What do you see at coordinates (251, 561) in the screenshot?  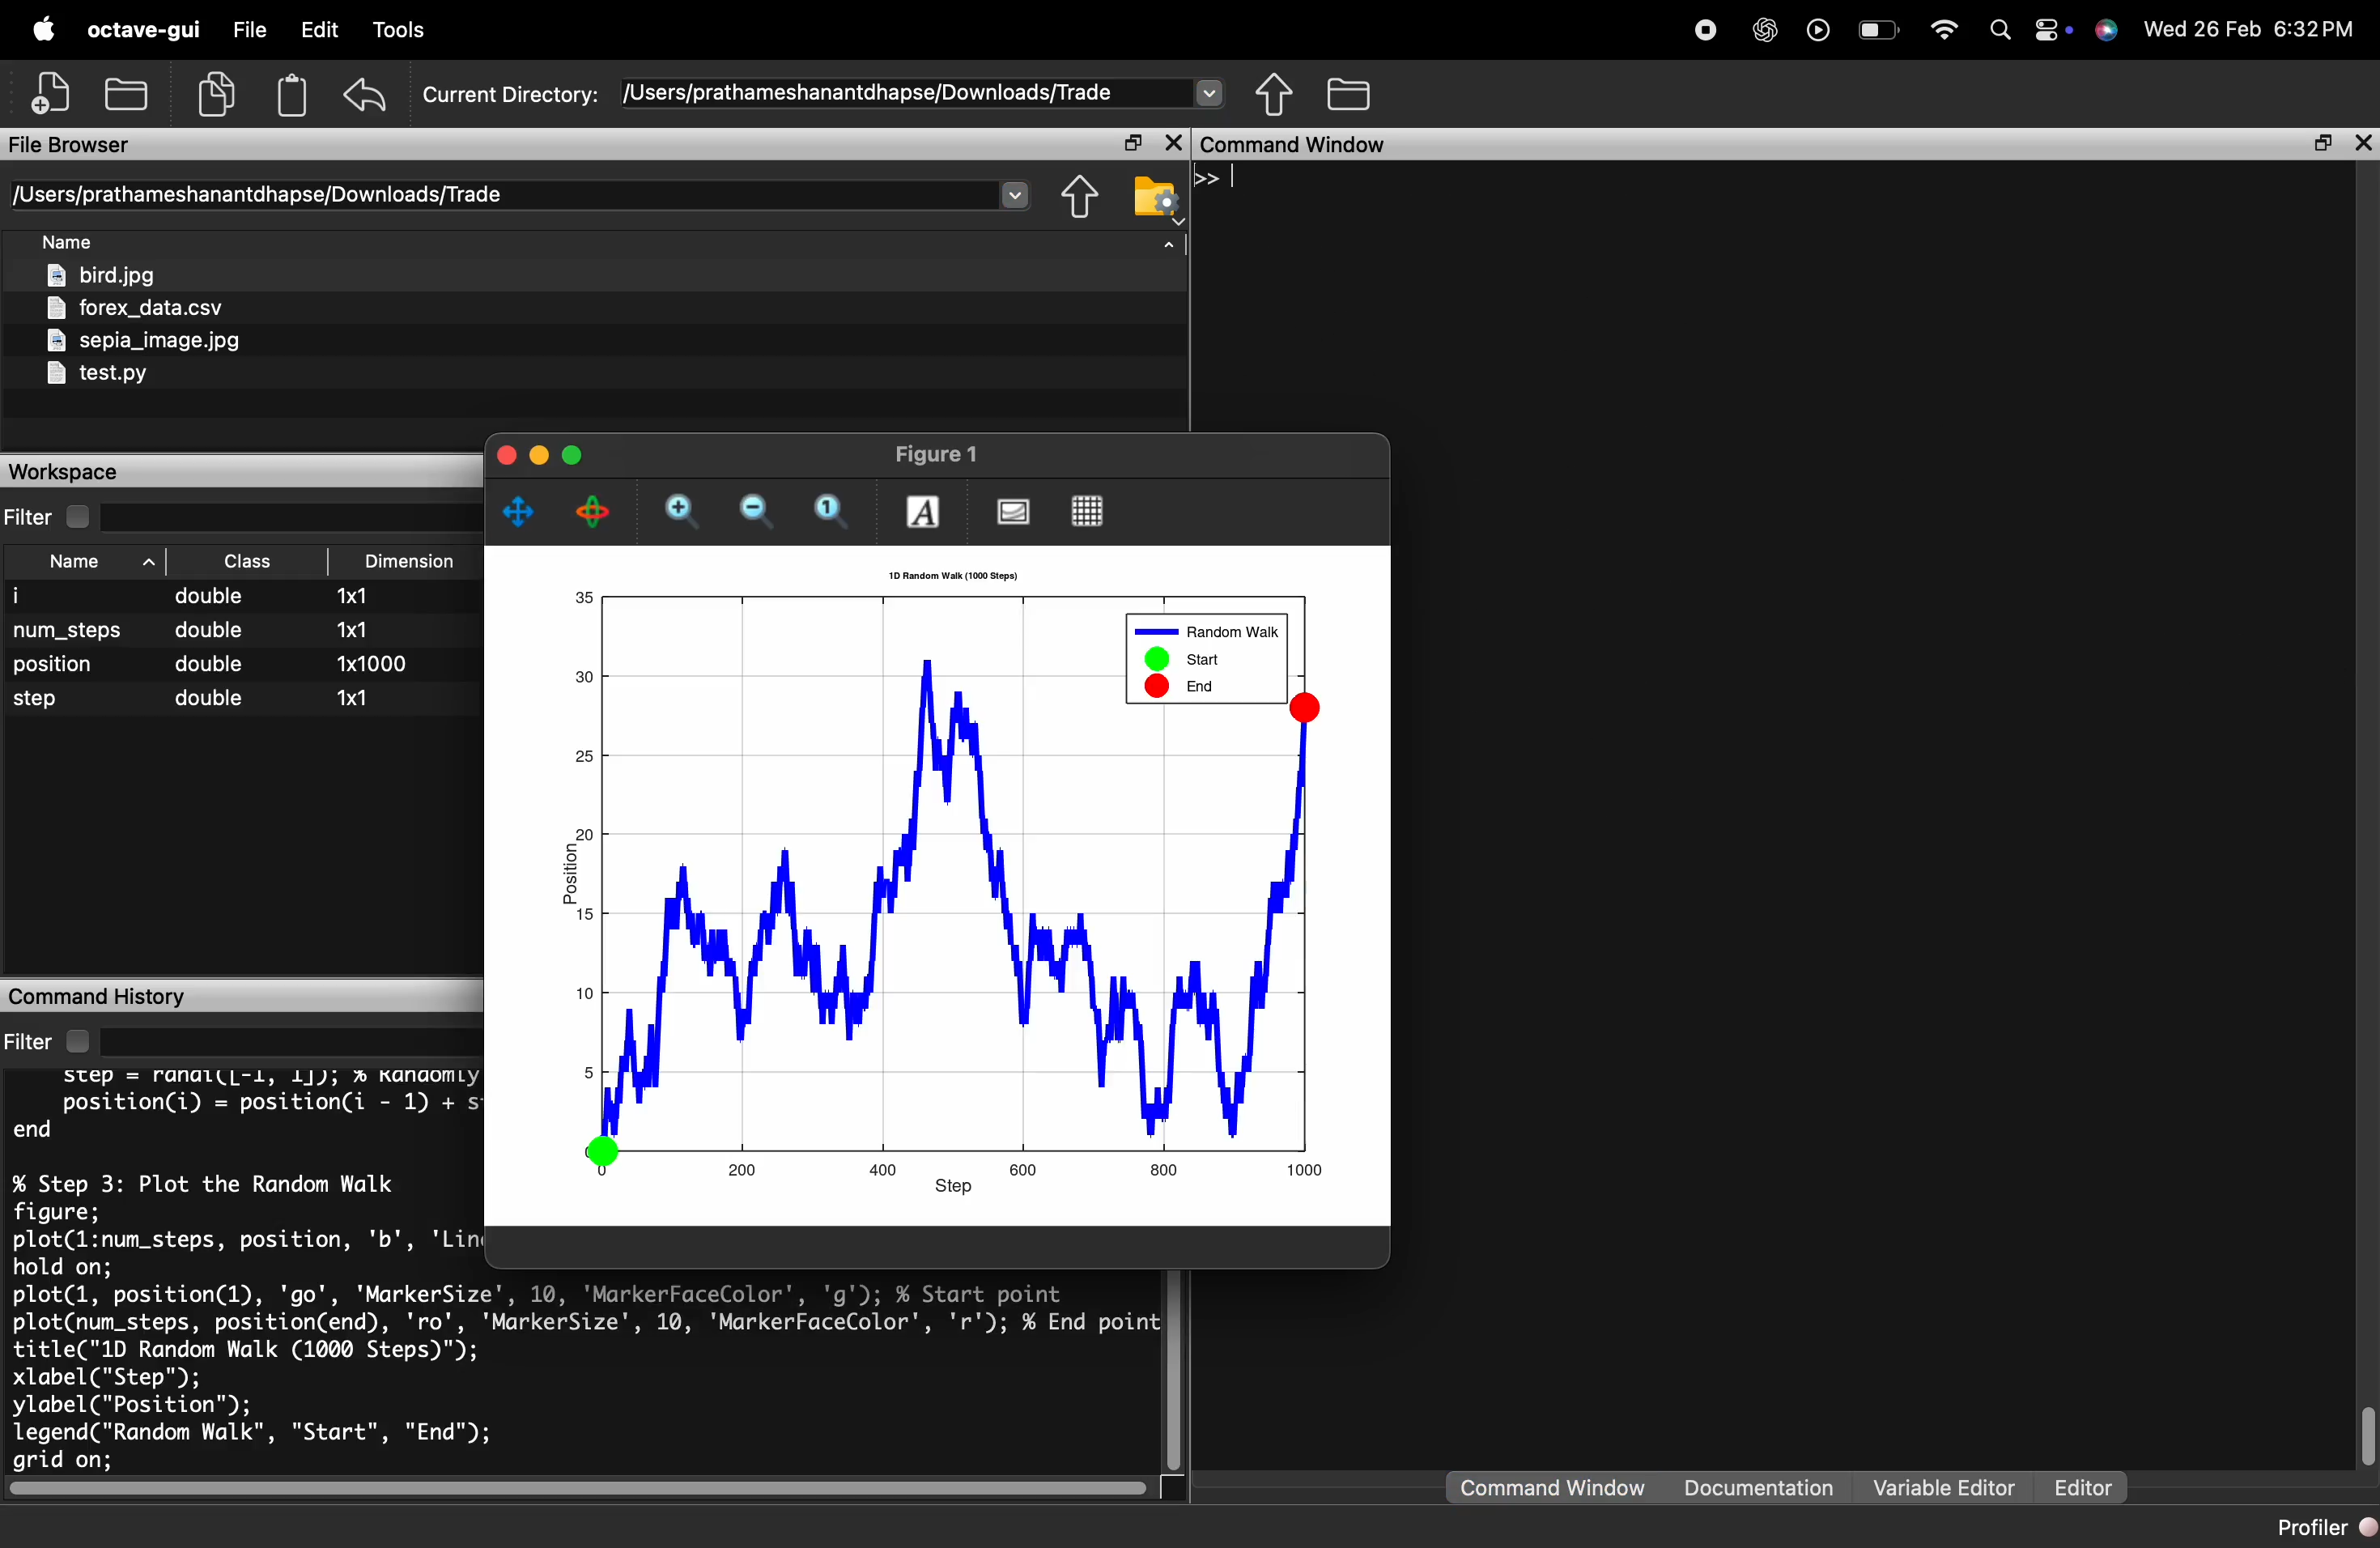 I see `sort by class` at bounding box center [251, 561].